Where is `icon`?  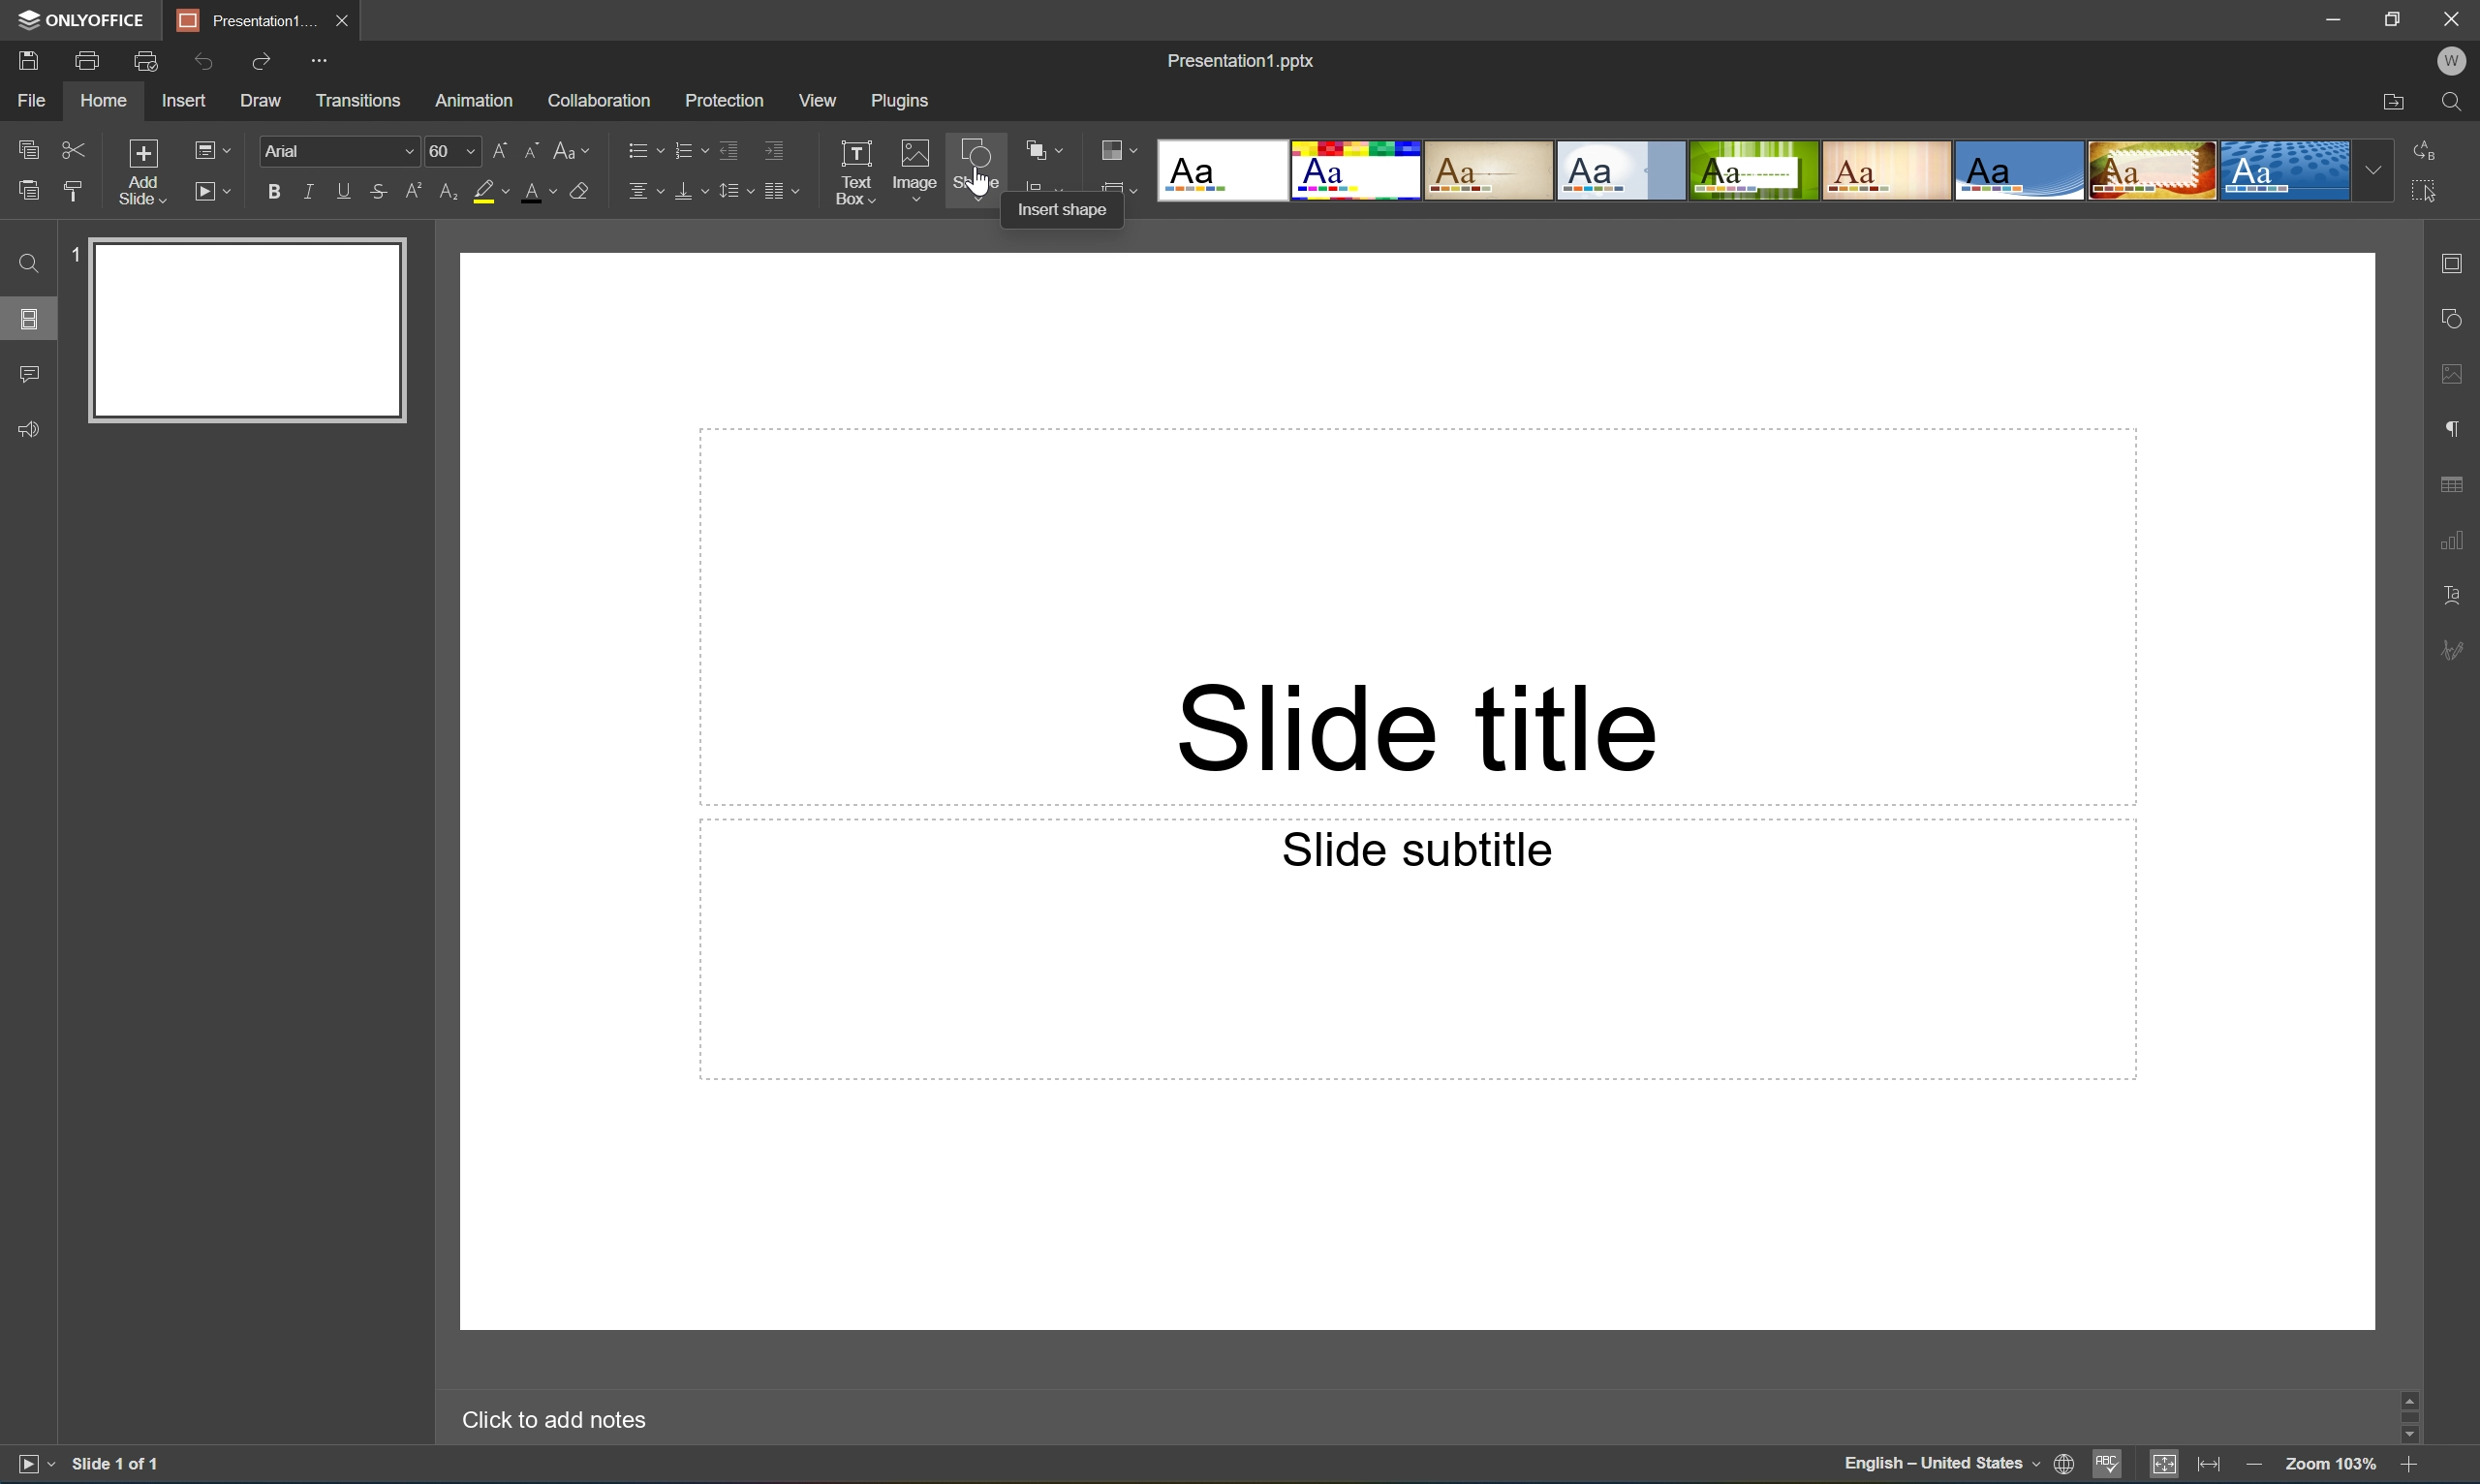
icon is located at coordinates (1115, 184).